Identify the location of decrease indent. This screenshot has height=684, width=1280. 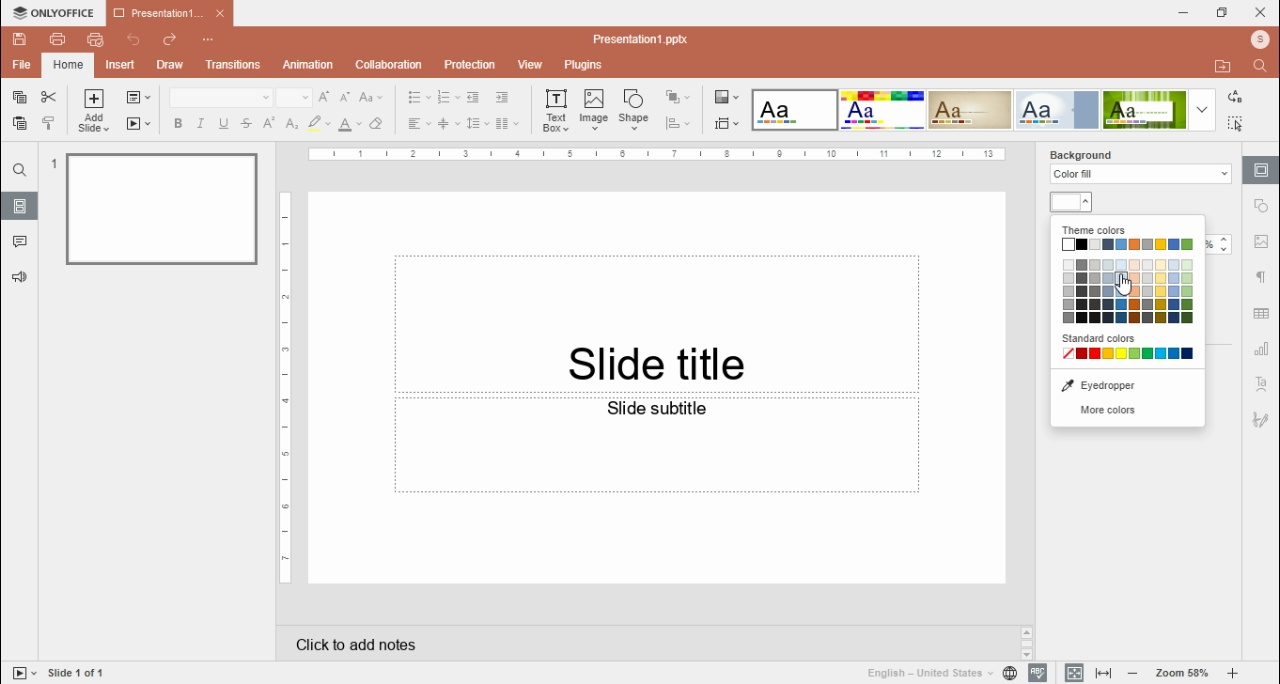
(474, 97).